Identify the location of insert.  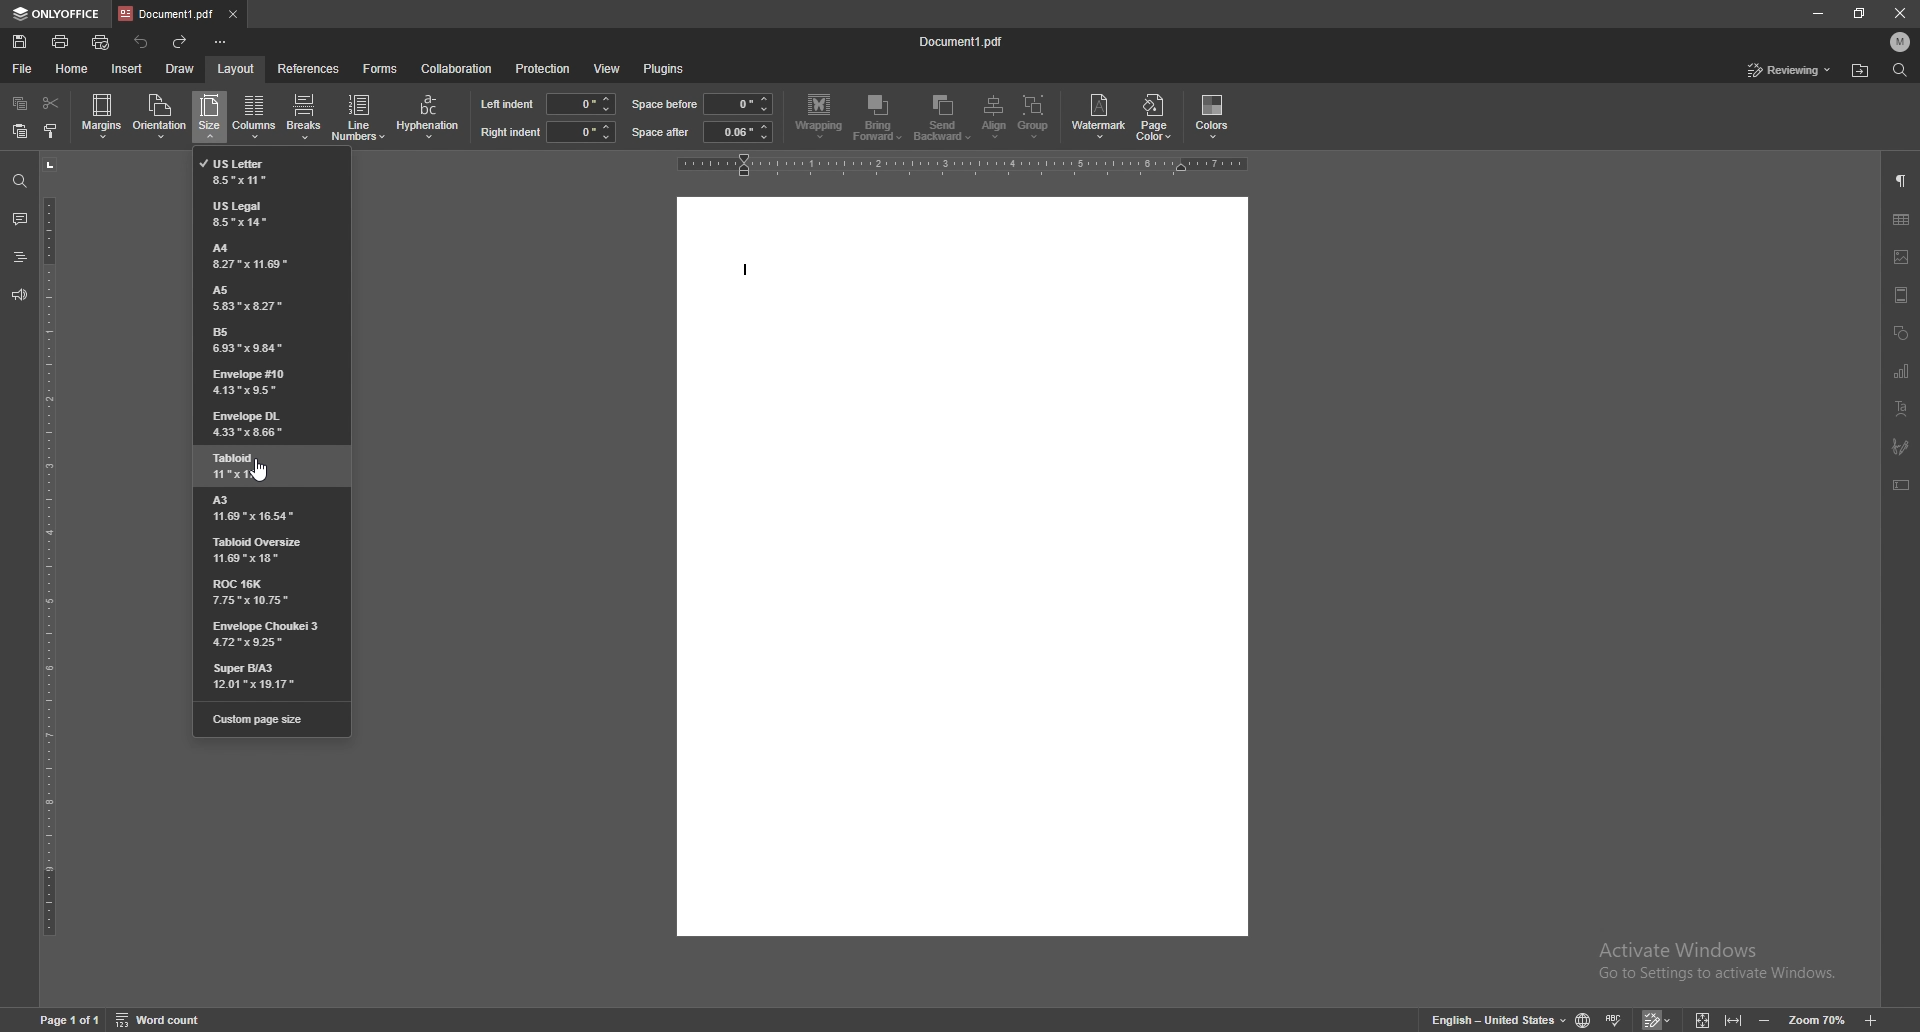
(127, 69).